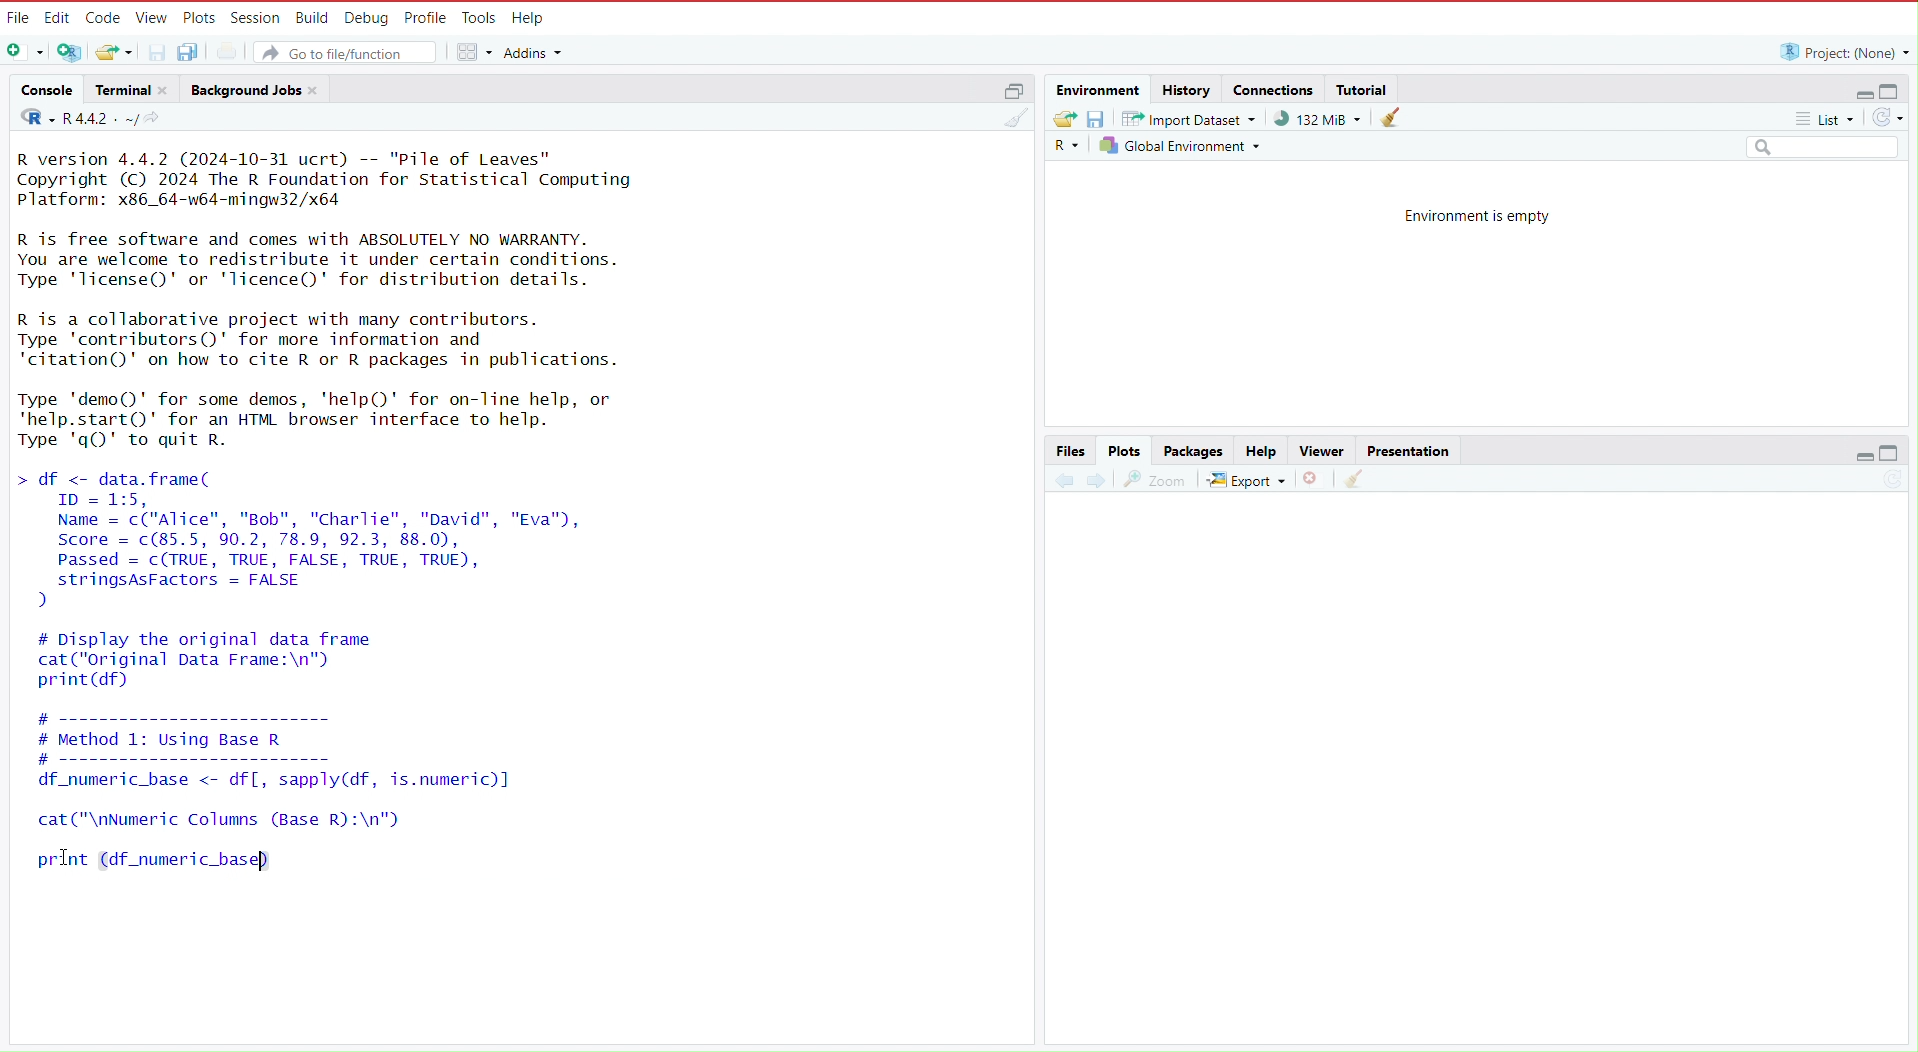 The width and height of the screenshot is (1918, 1052). Describe the element at coordinates (153, 17) in the screenshot. I see `View` at that location.